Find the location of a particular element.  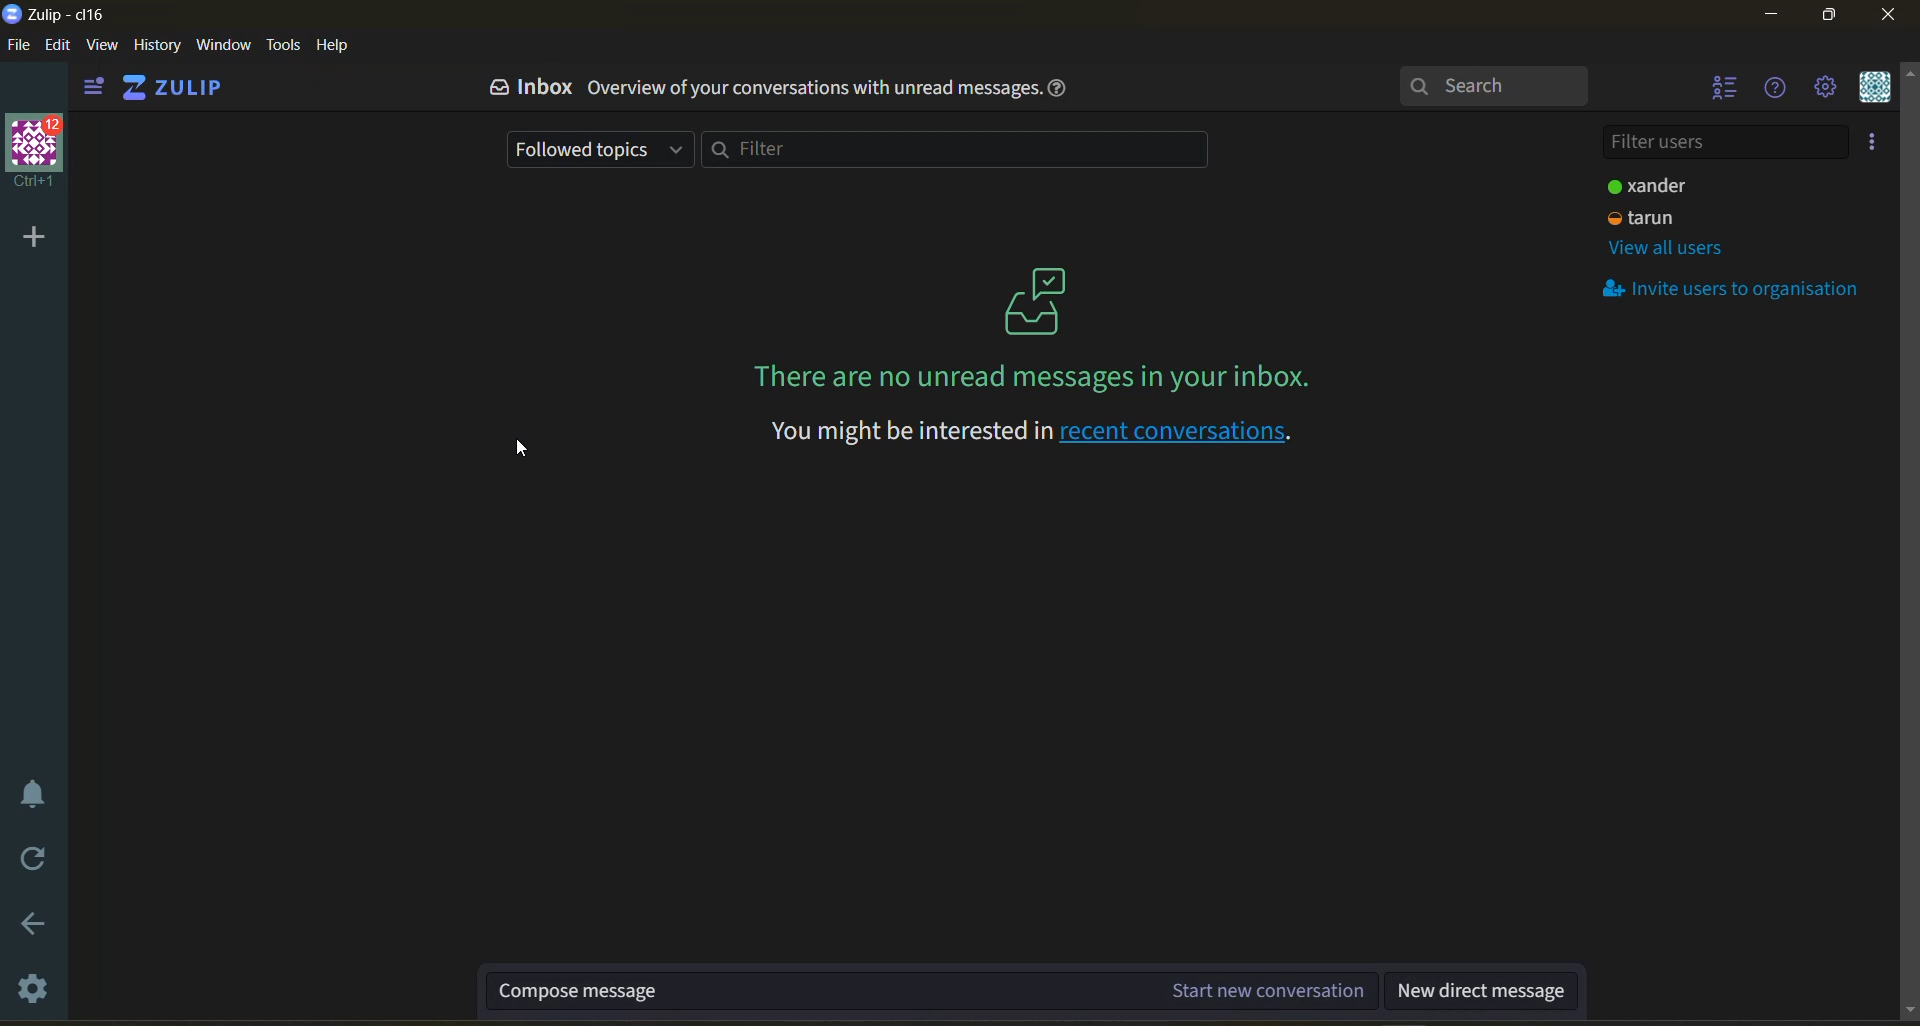

reload is located at coordinates (35, 862).